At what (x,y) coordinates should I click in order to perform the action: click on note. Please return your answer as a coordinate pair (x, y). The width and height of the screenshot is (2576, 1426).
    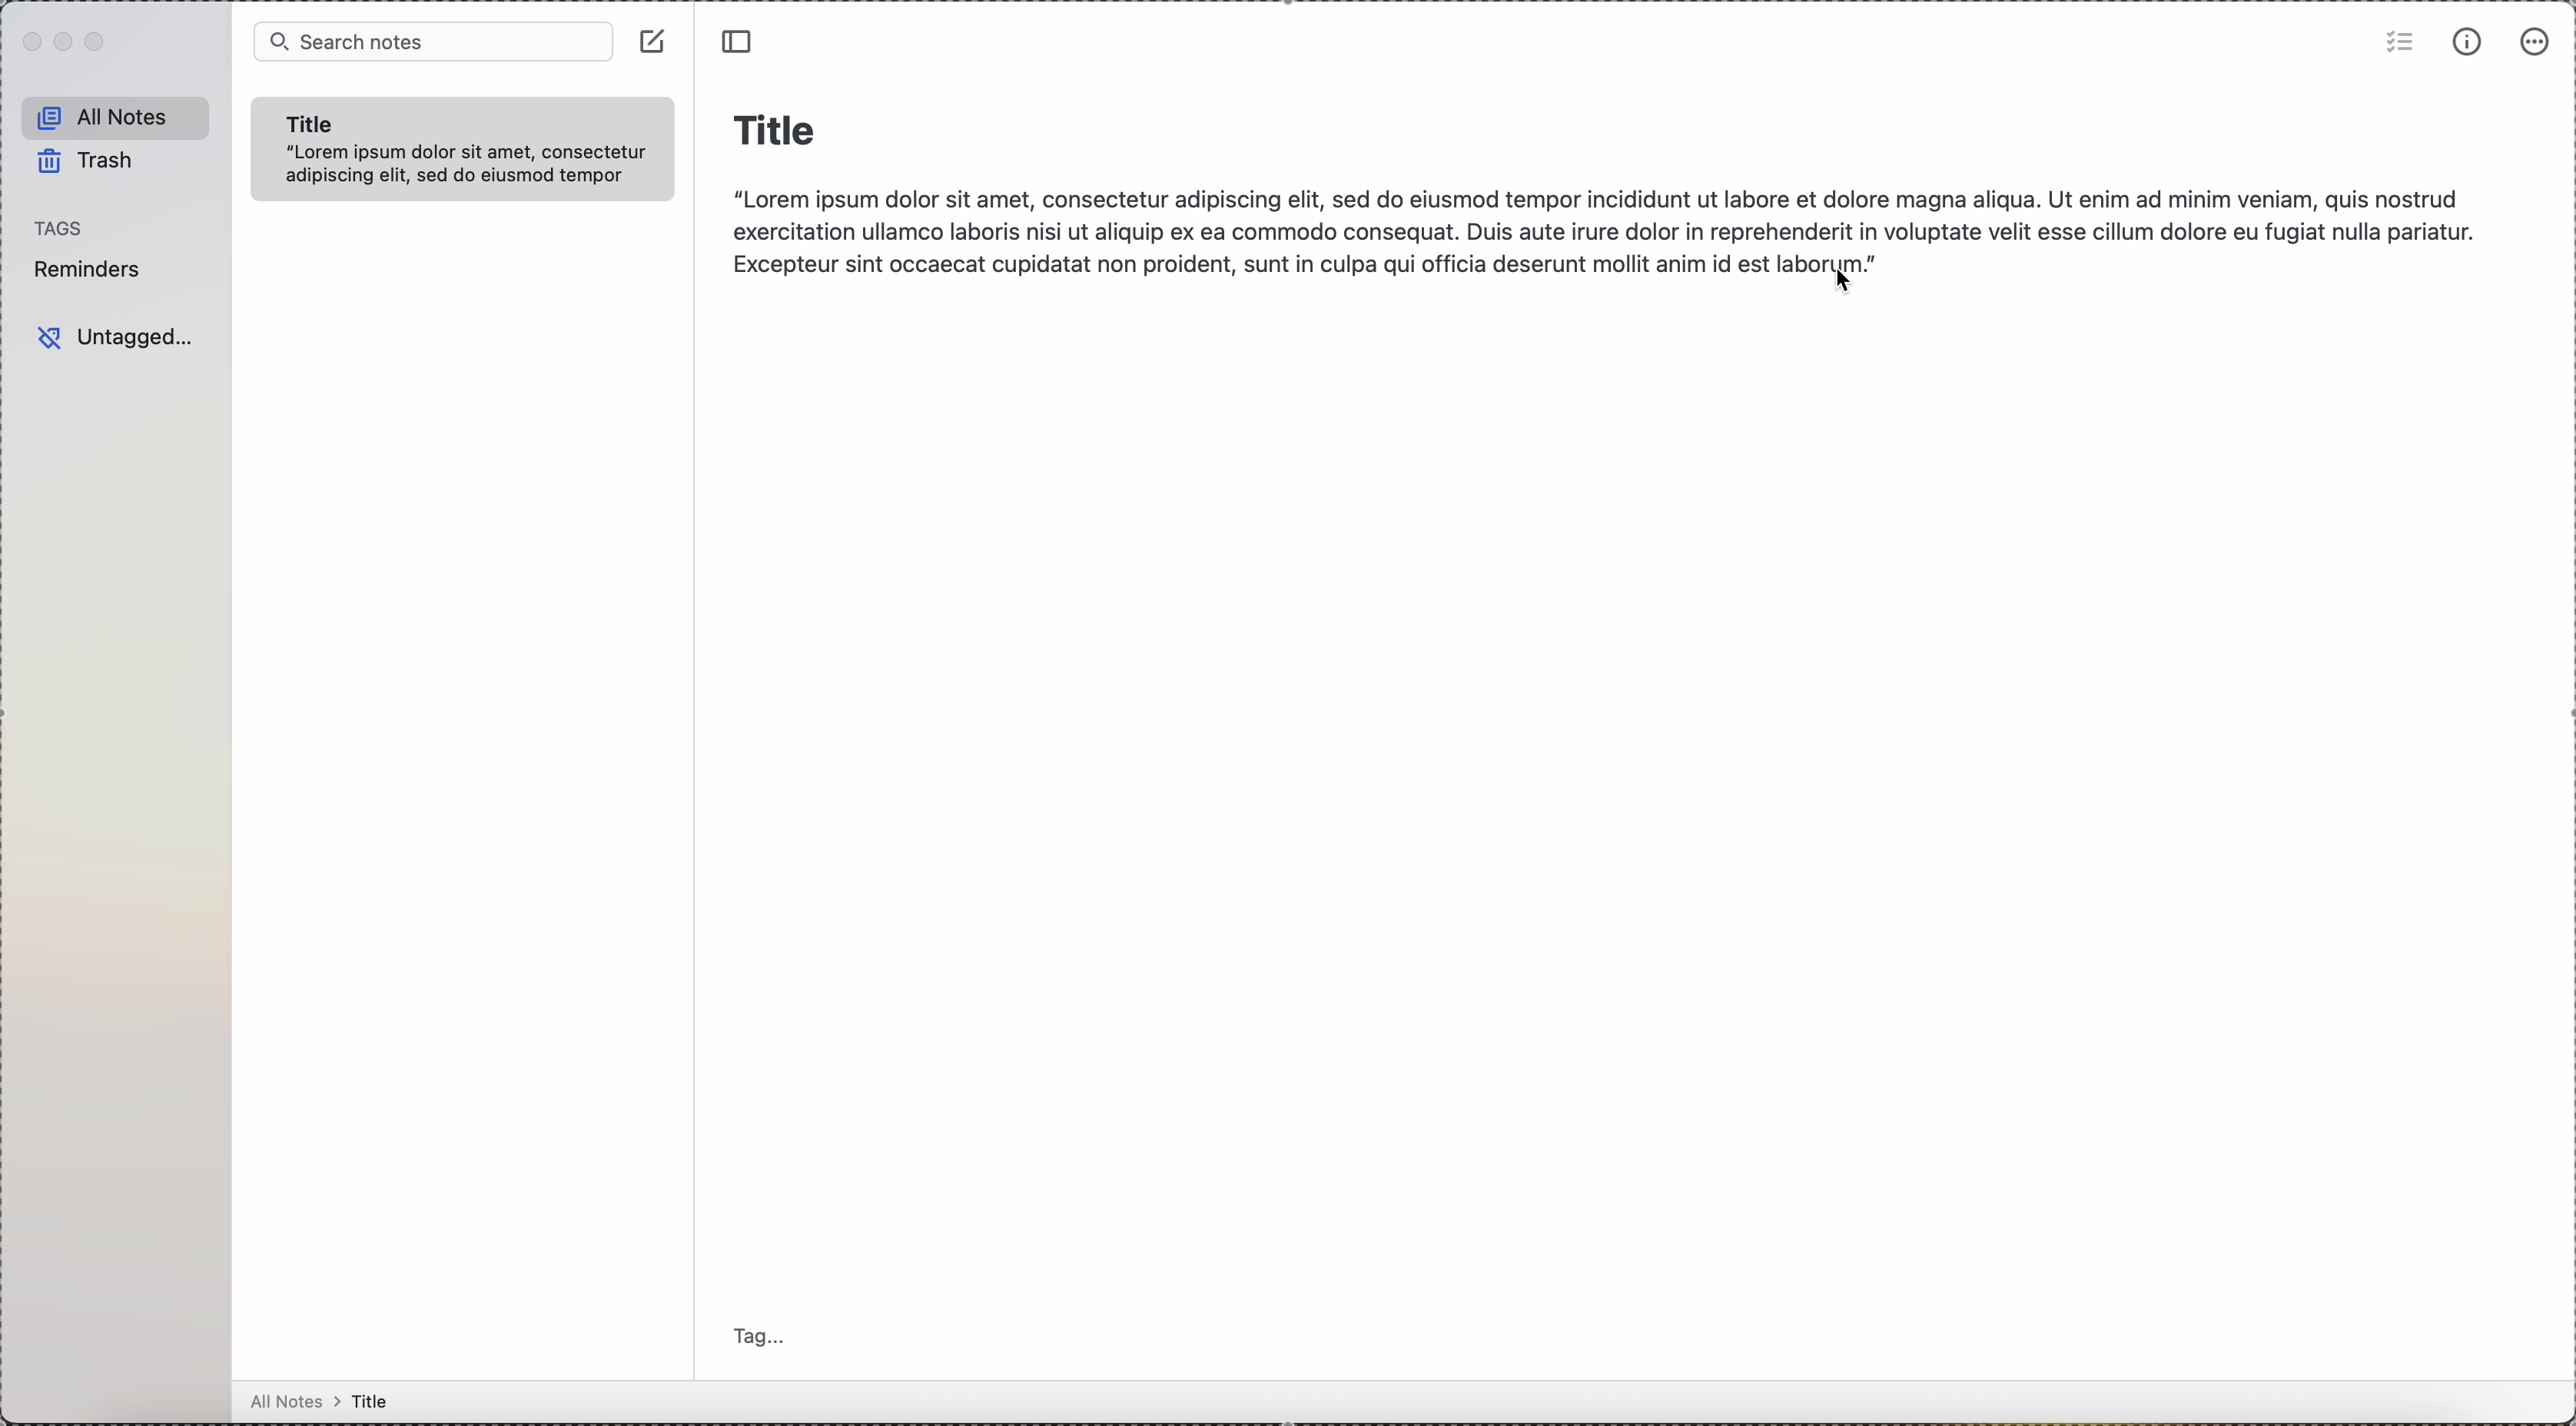
    Looking at the image, I should click on (467, 147).